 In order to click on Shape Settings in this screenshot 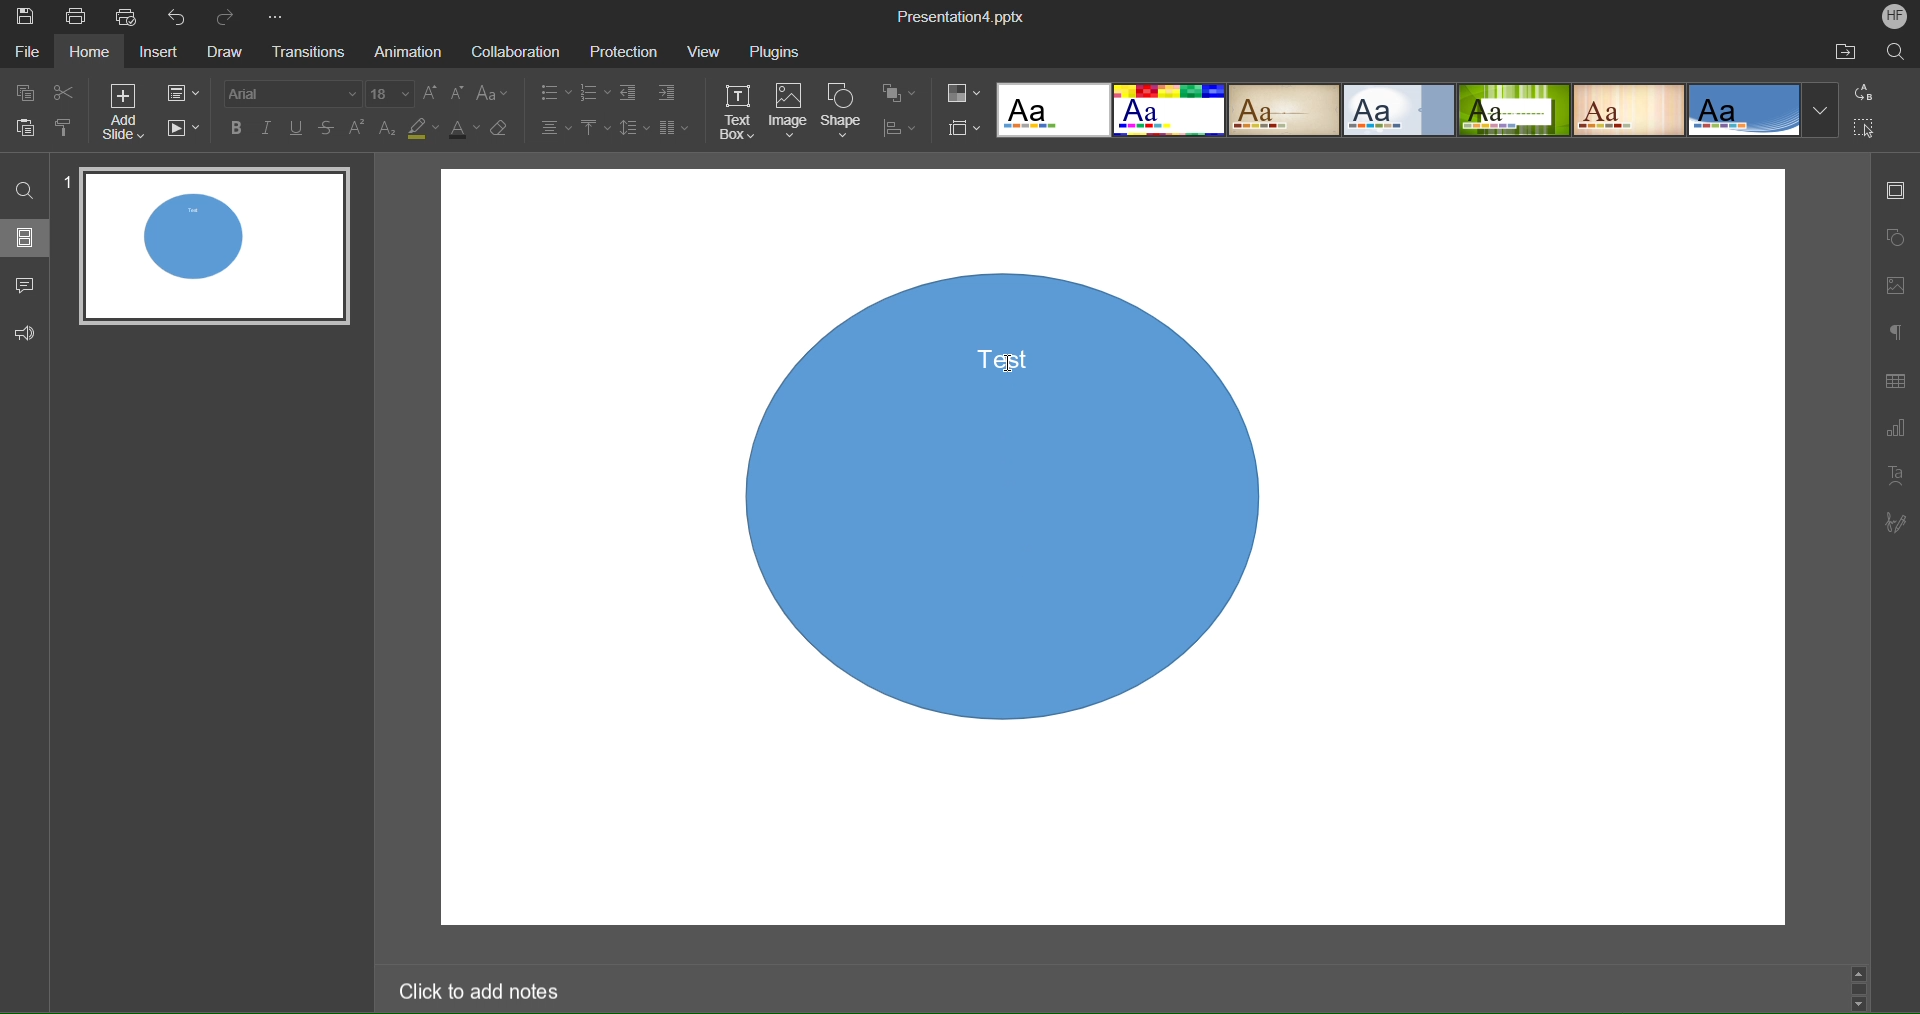, I will do `click(1896, 237)`.